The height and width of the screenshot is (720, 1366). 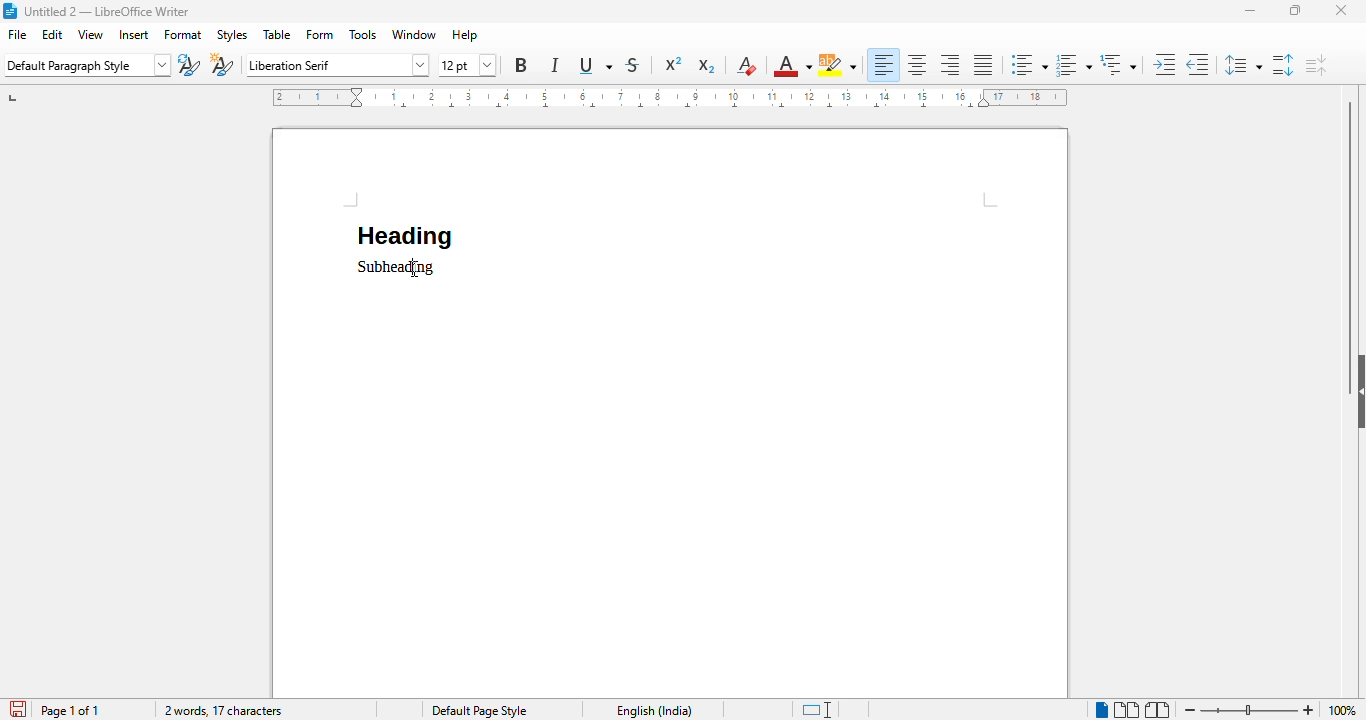 What do you see at coordinates (320, 35) in the screenshot?
I see `form` at bounding box center [320, 35].